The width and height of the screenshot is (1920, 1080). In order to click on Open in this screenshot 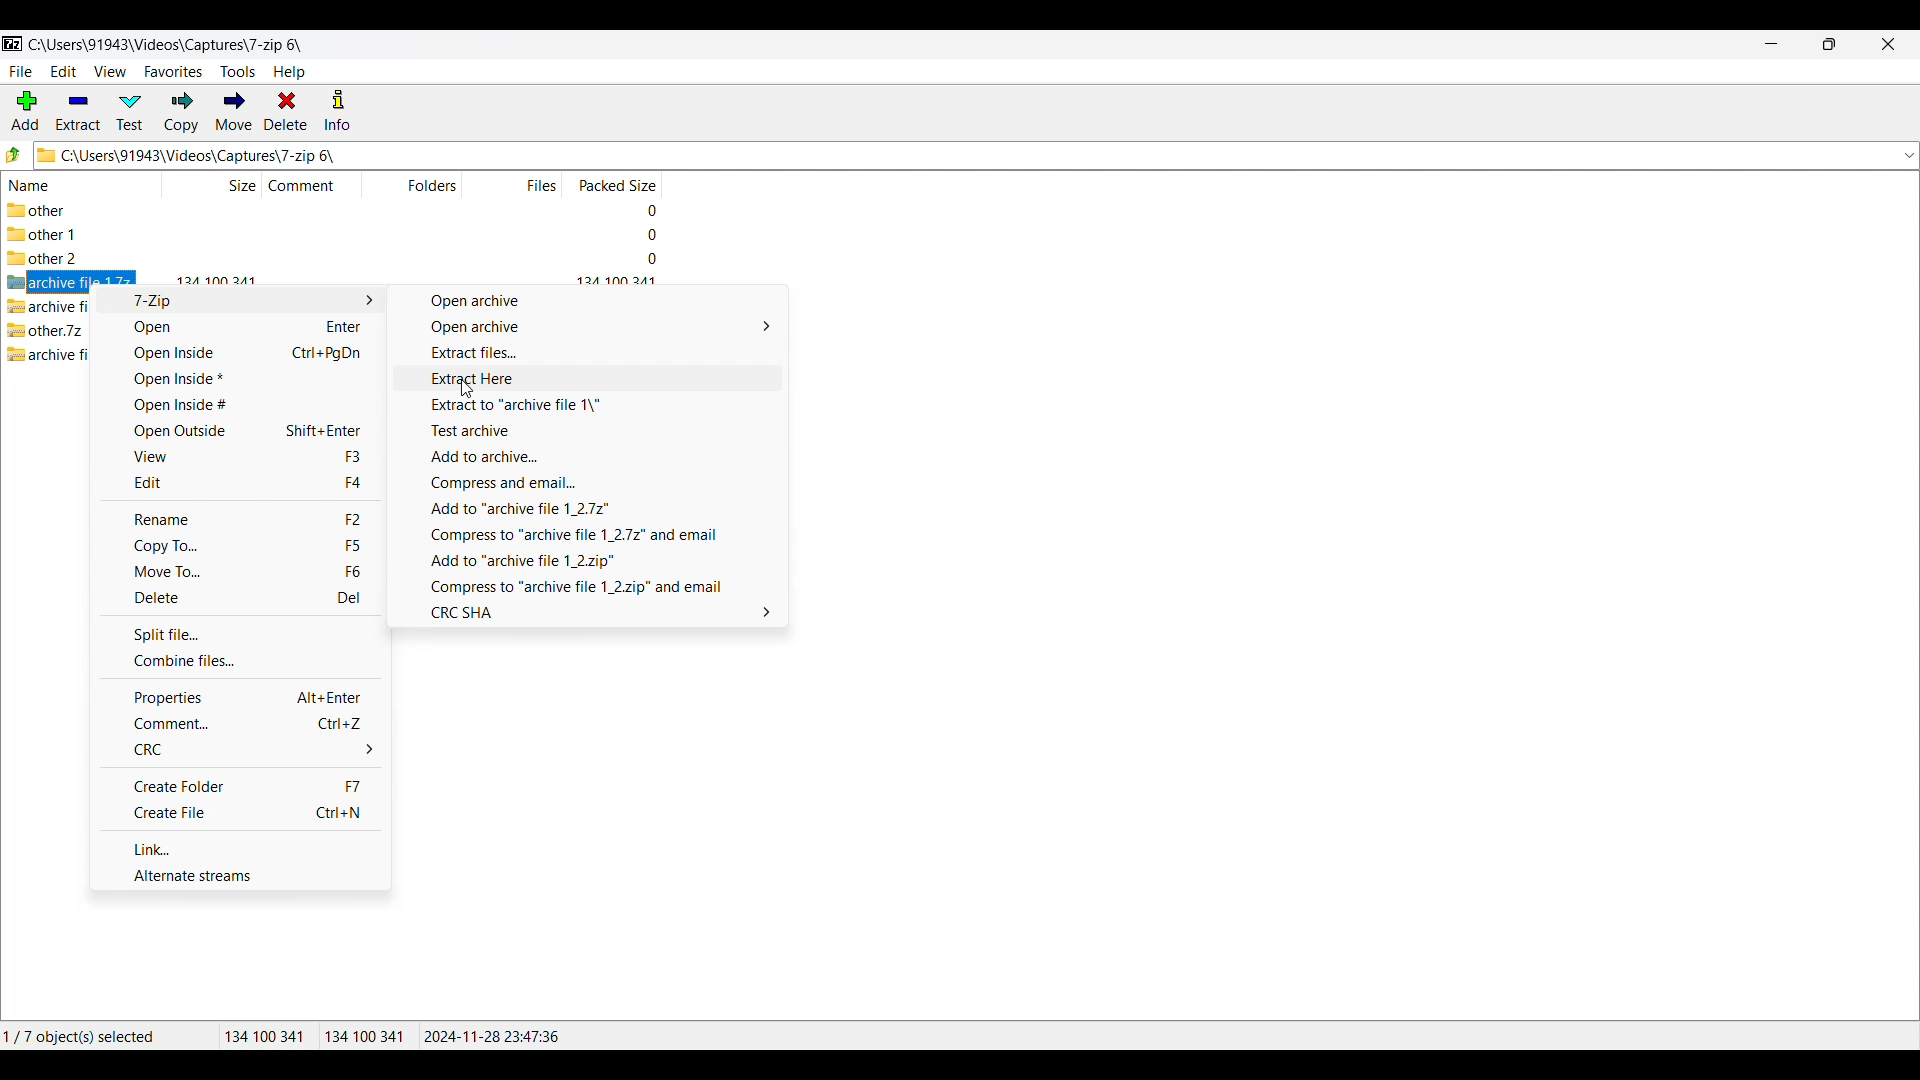, I will do `click(238, 328)`.